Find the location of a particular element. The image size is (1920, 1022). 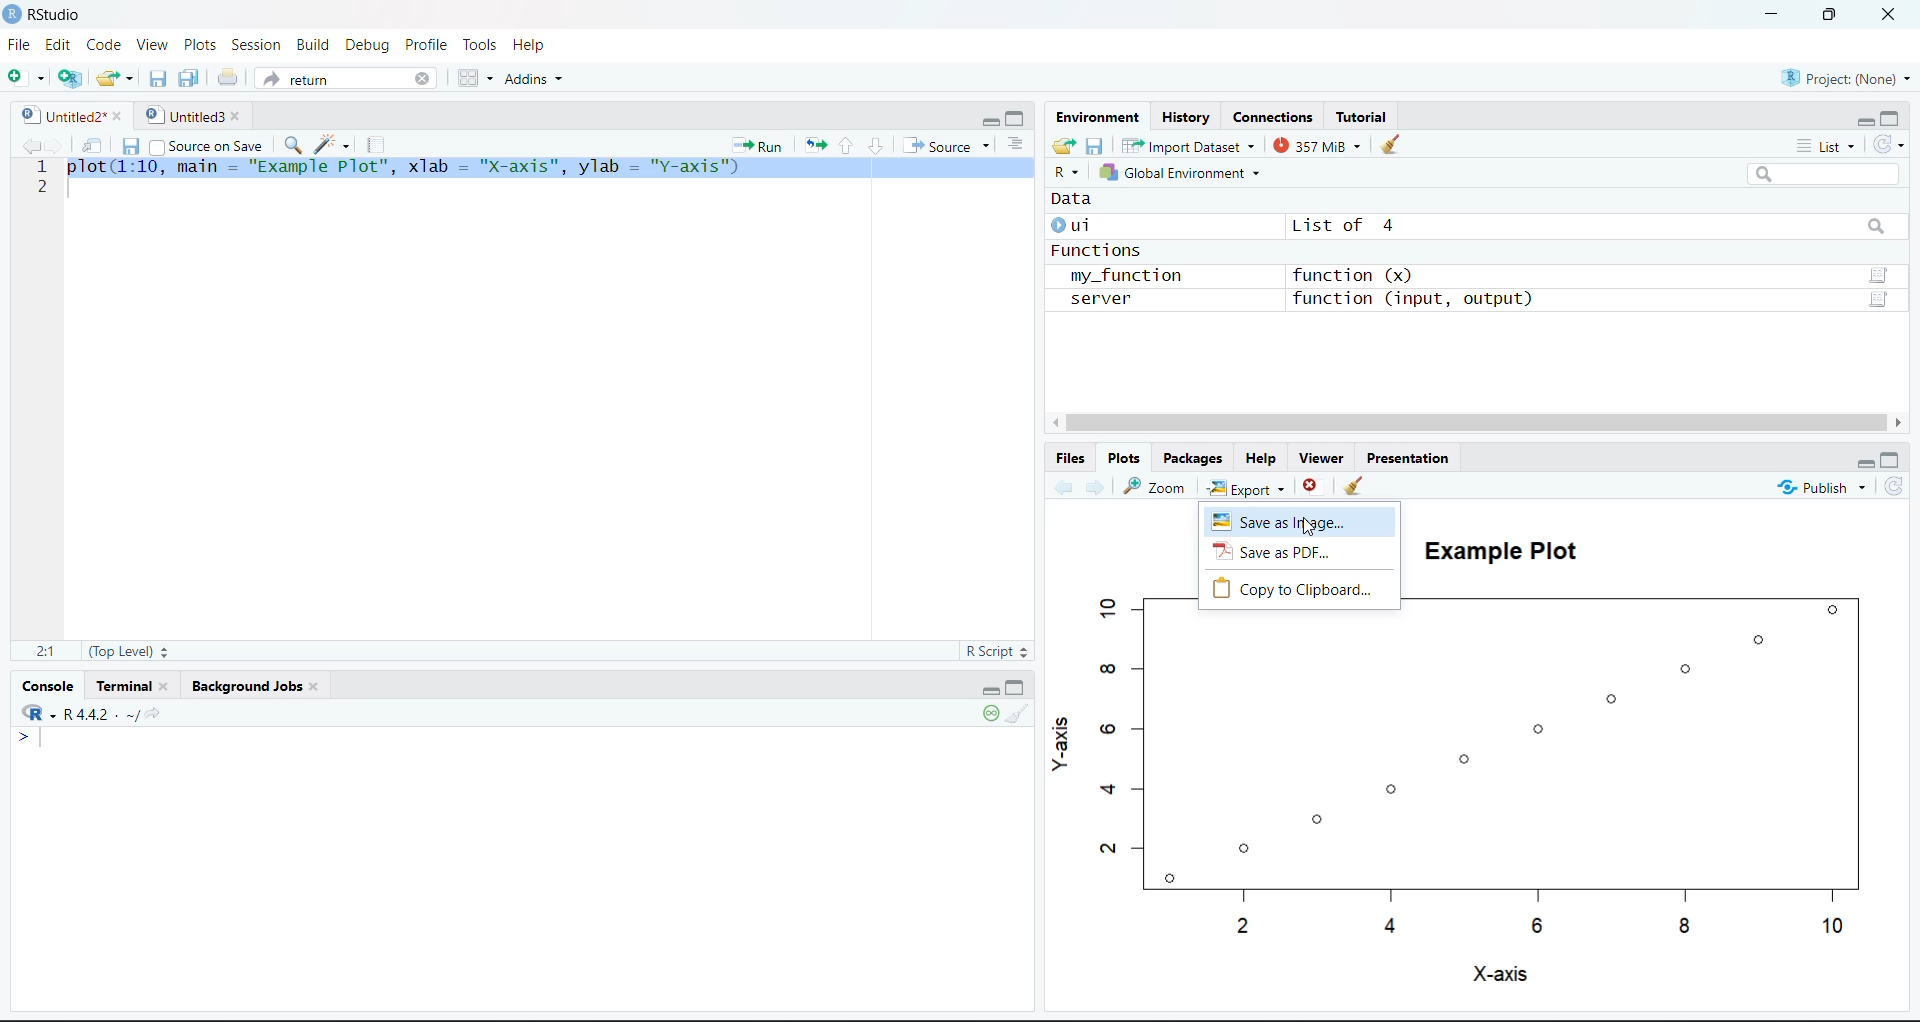

Go forward to the next source location (Ctrl + F10) is located at coordinates (1092, 487).